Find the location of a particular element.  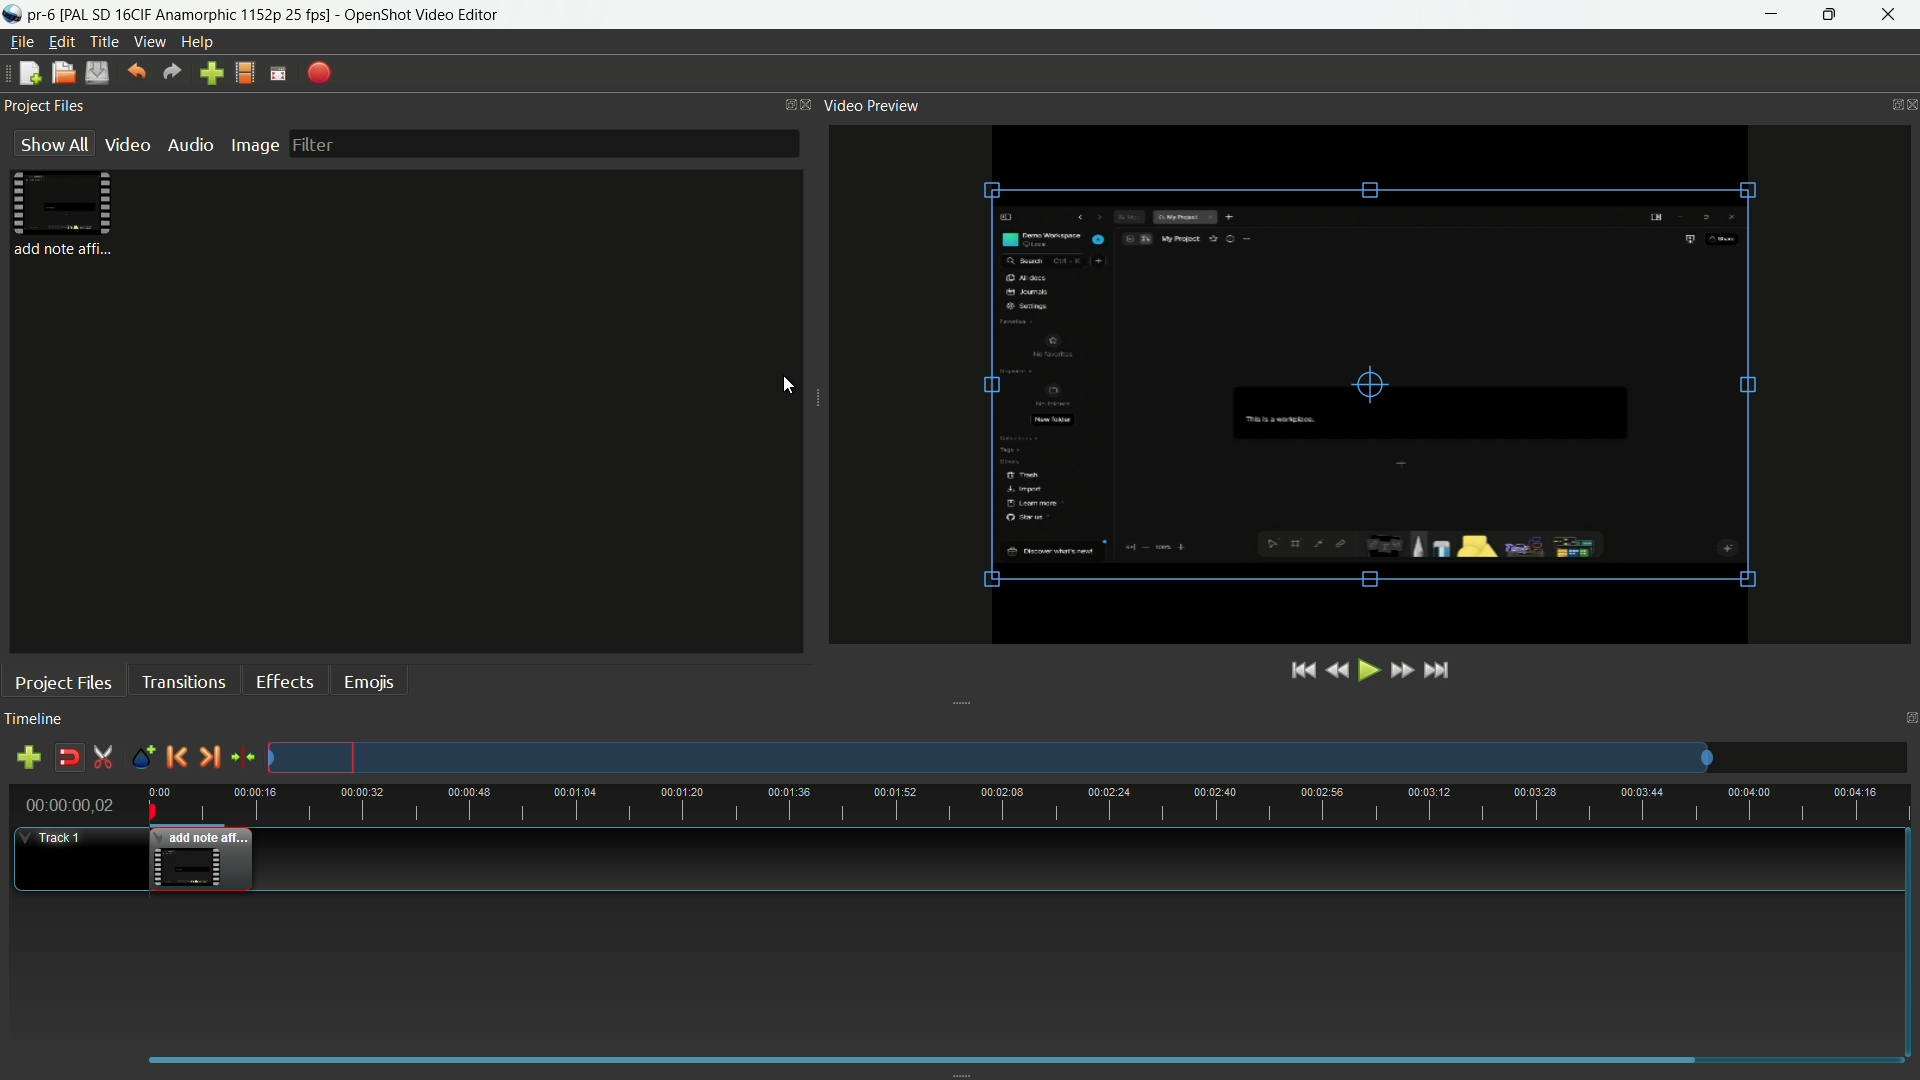

track-1 is located at coordinates (58, 836).